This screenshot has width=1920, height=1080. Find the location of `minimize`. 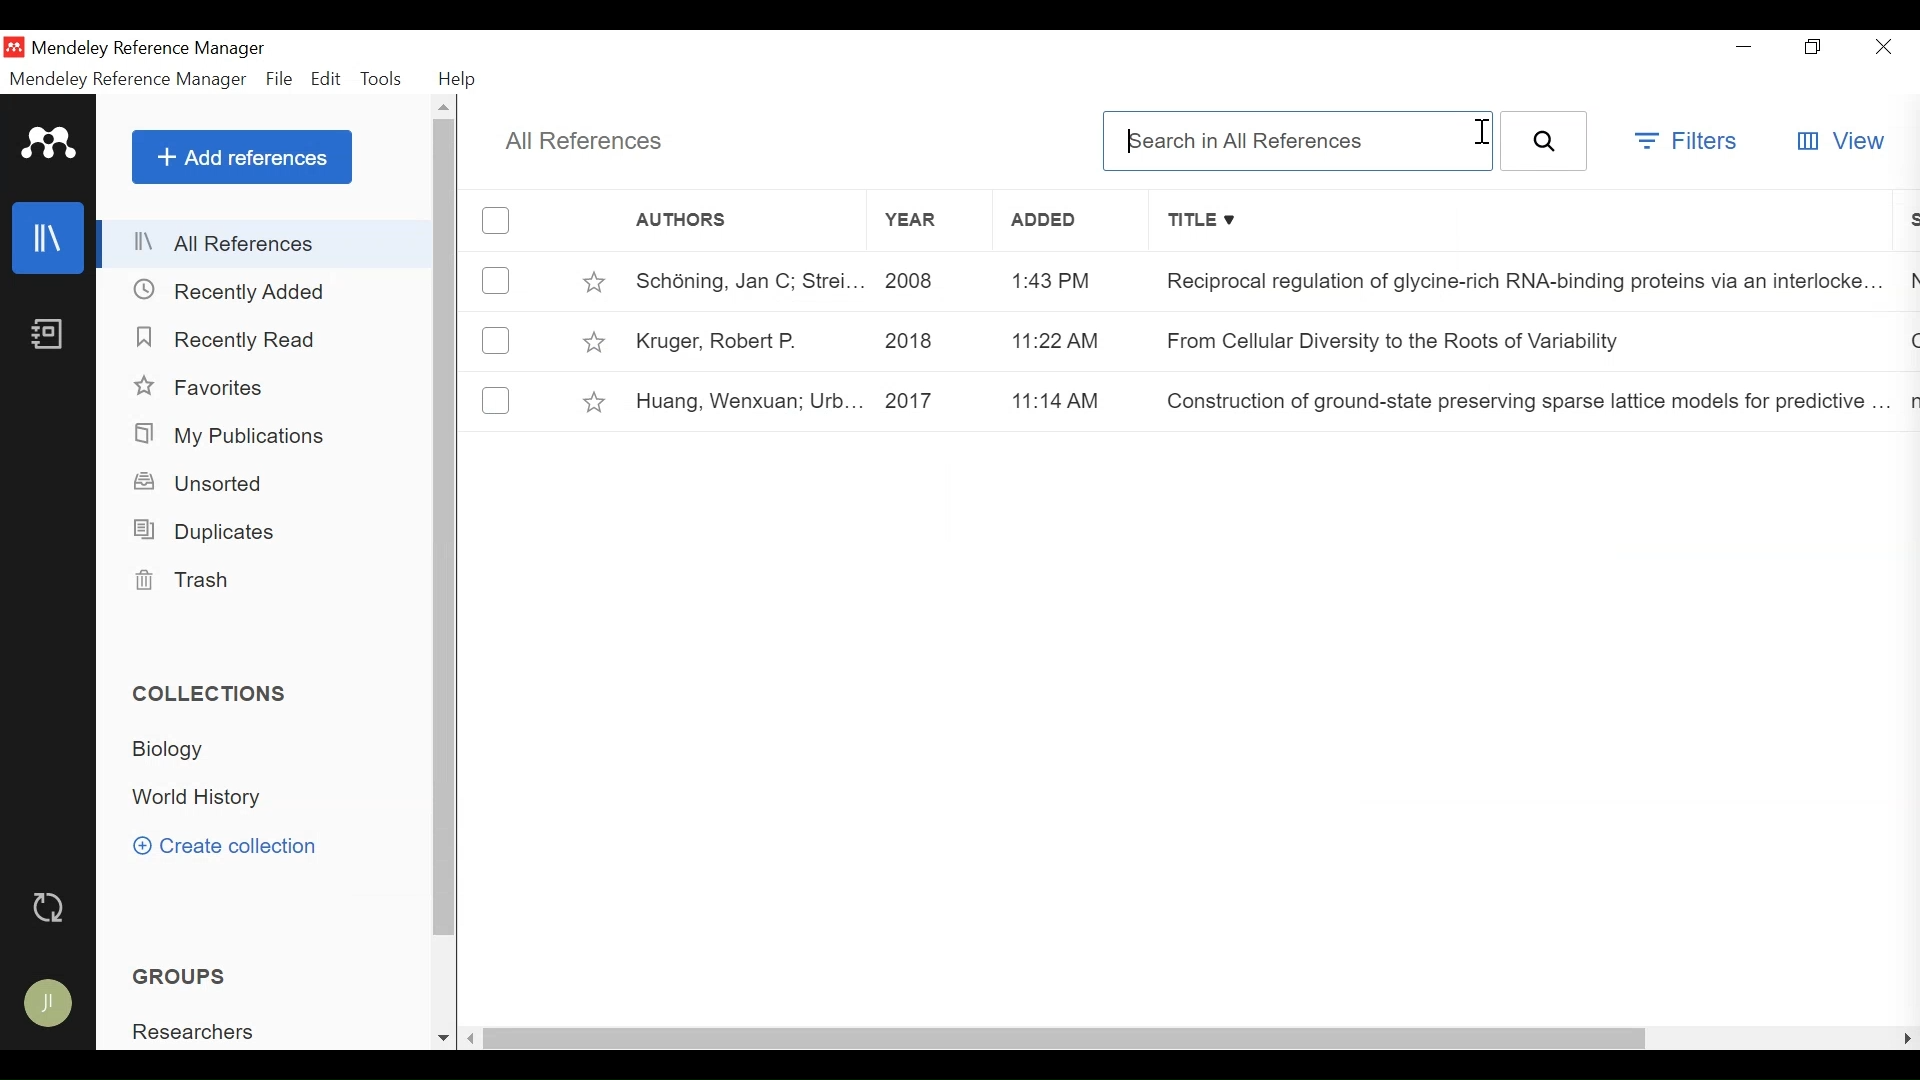

minimize is located at coordinates (1742, 43).